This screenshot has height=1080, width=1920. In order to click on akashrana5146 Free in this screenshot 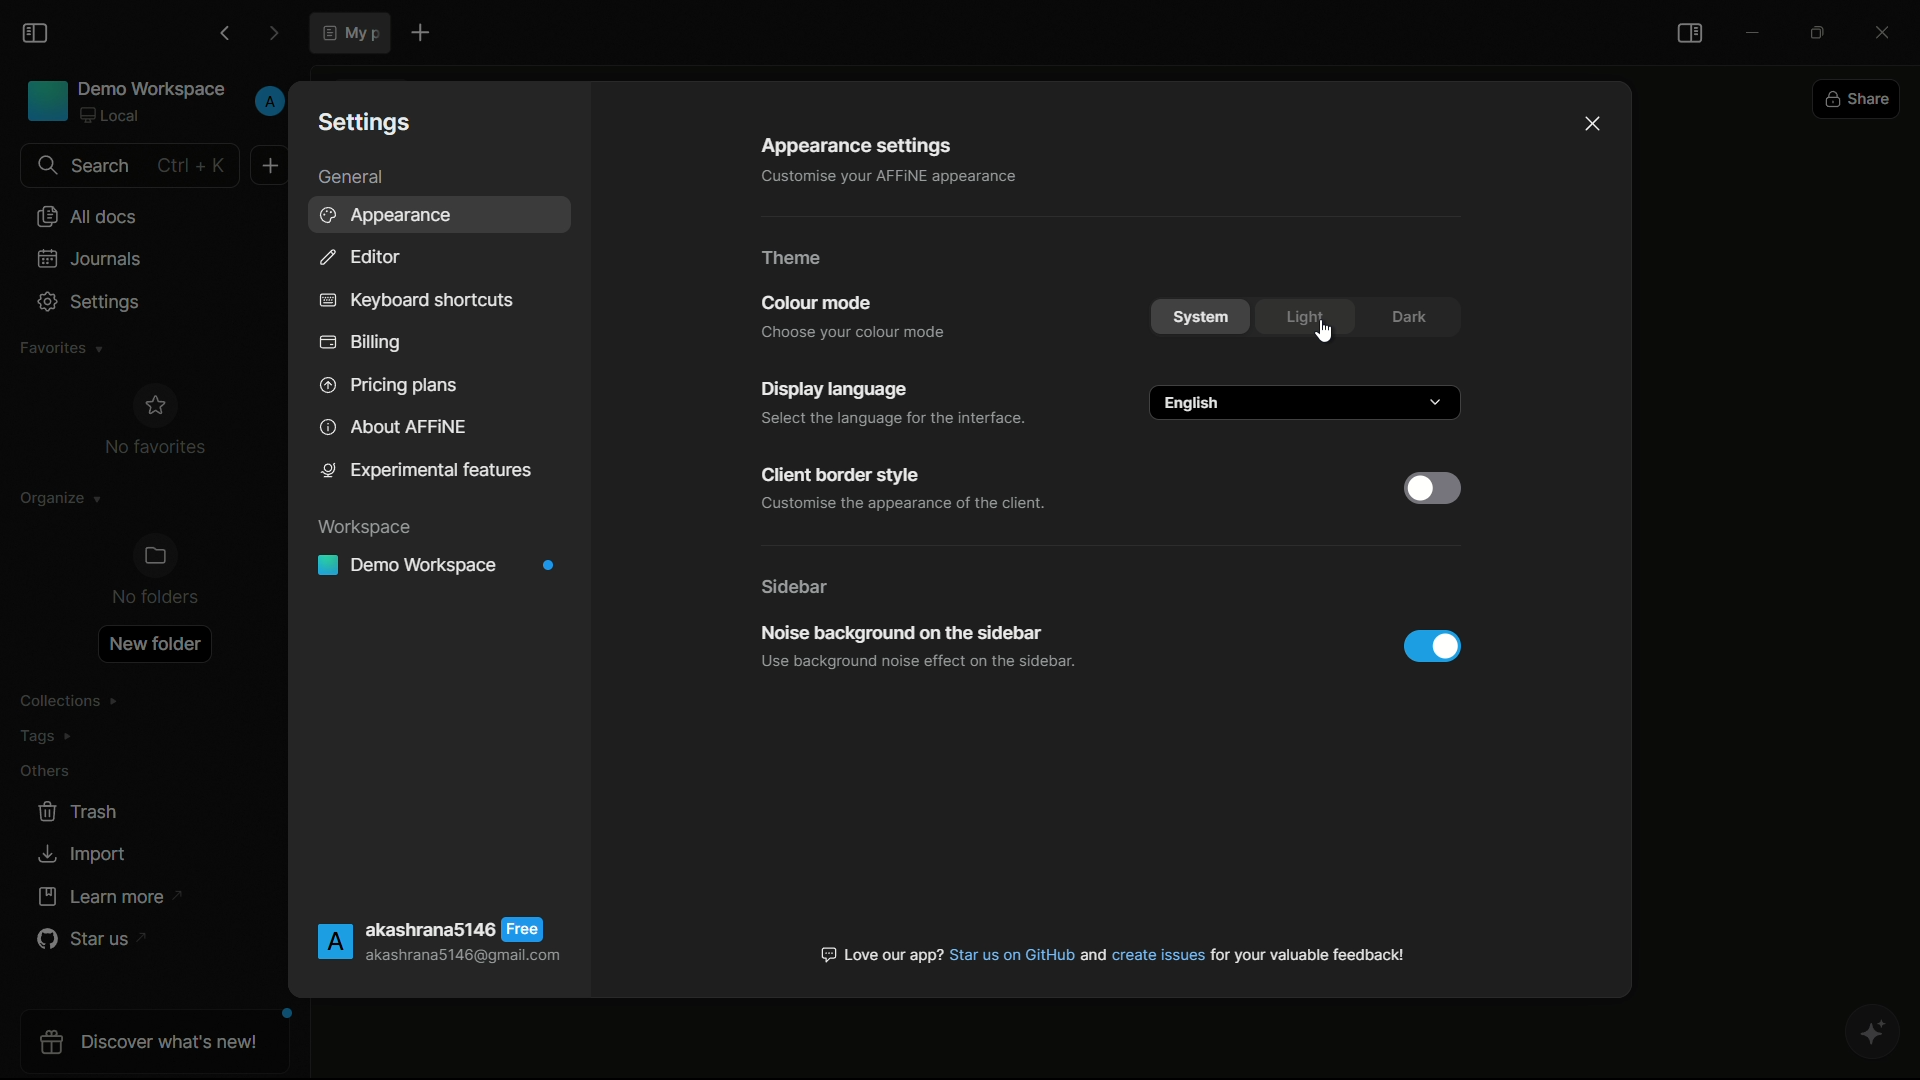, I will do `click(431, 930)`.